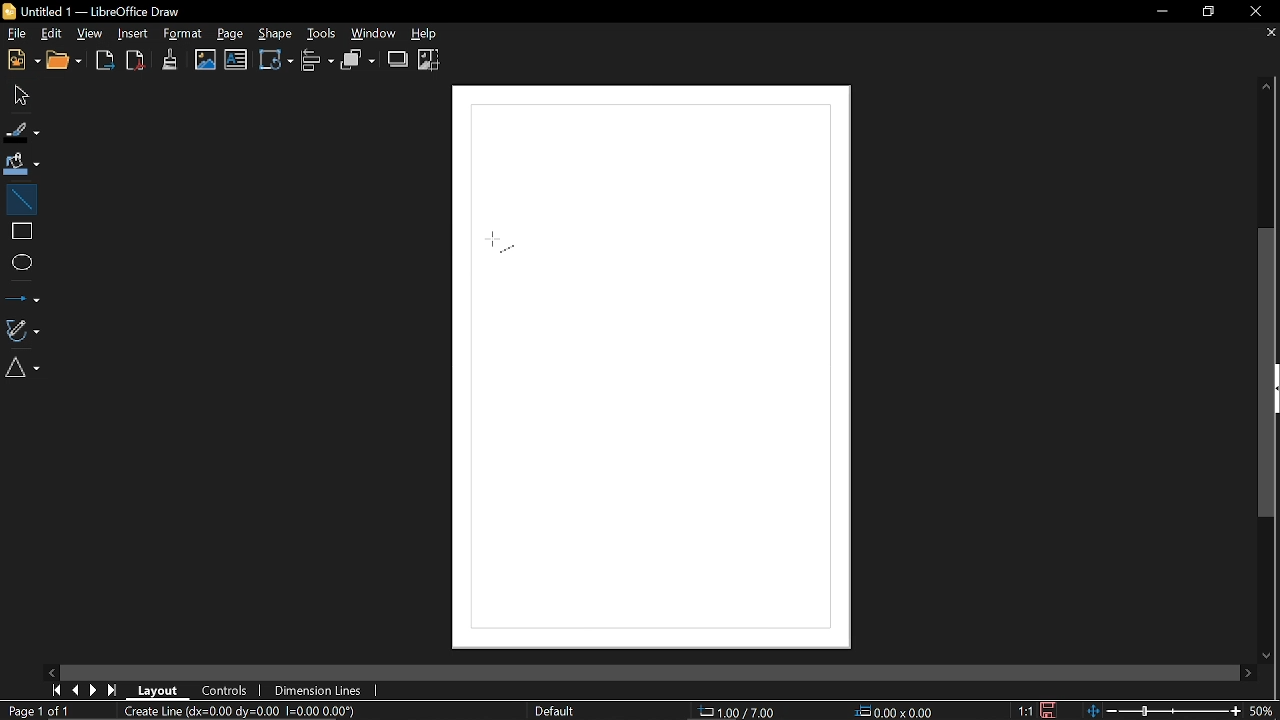 The width and height of the screenshot is (1280, 720). I want to click on Fll line, so click(20, 131).